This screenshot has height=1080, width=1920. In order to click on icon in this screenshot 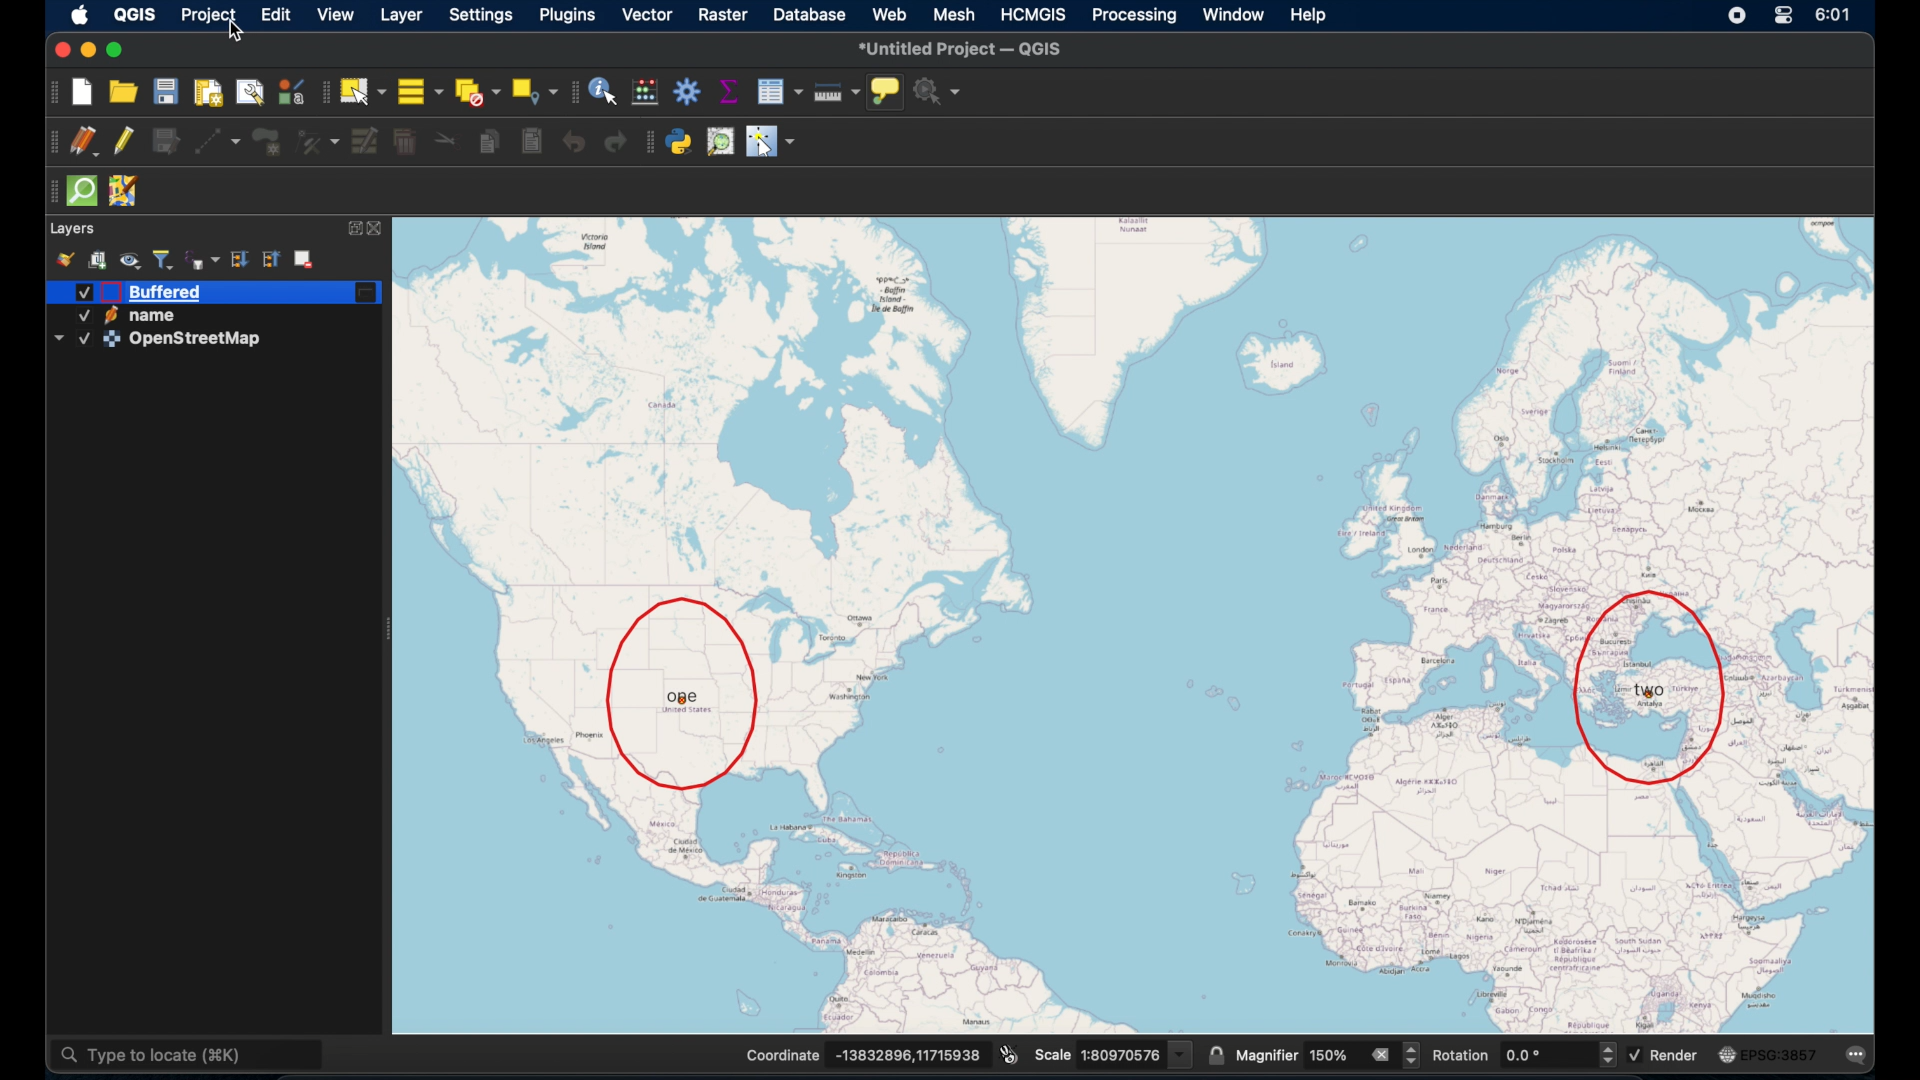, I will do `click(110, 292)`.